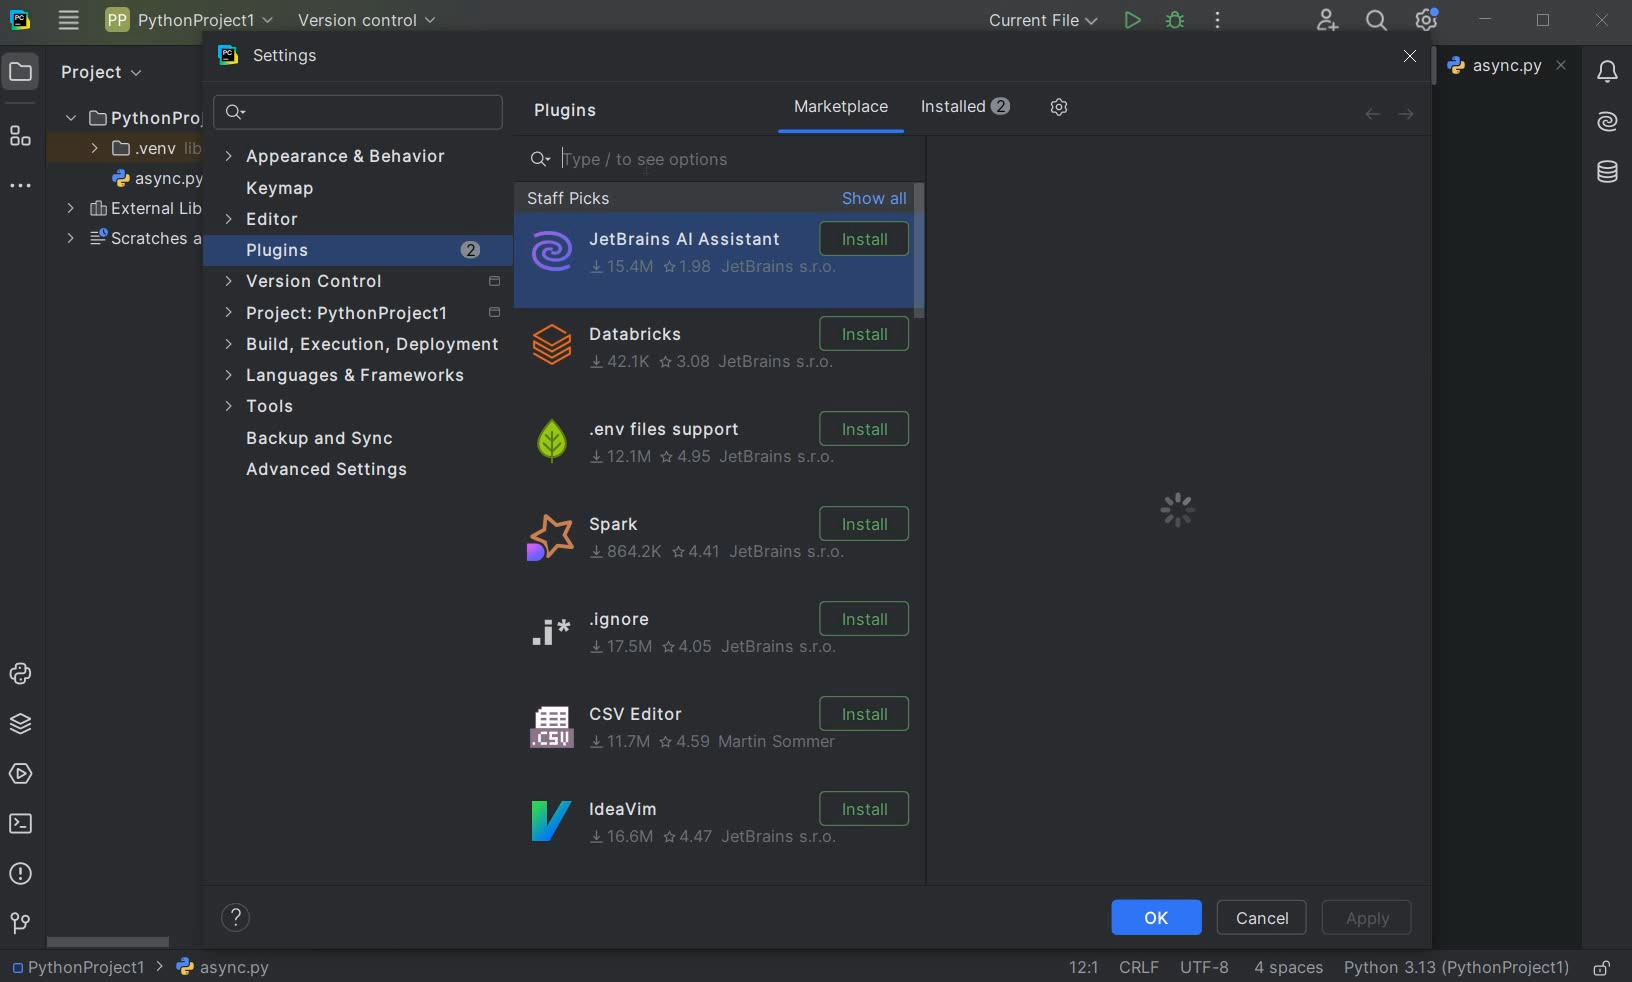  Describe the element at coordinates (1609, 74) in the screenshot. I see `notifications` at that location.